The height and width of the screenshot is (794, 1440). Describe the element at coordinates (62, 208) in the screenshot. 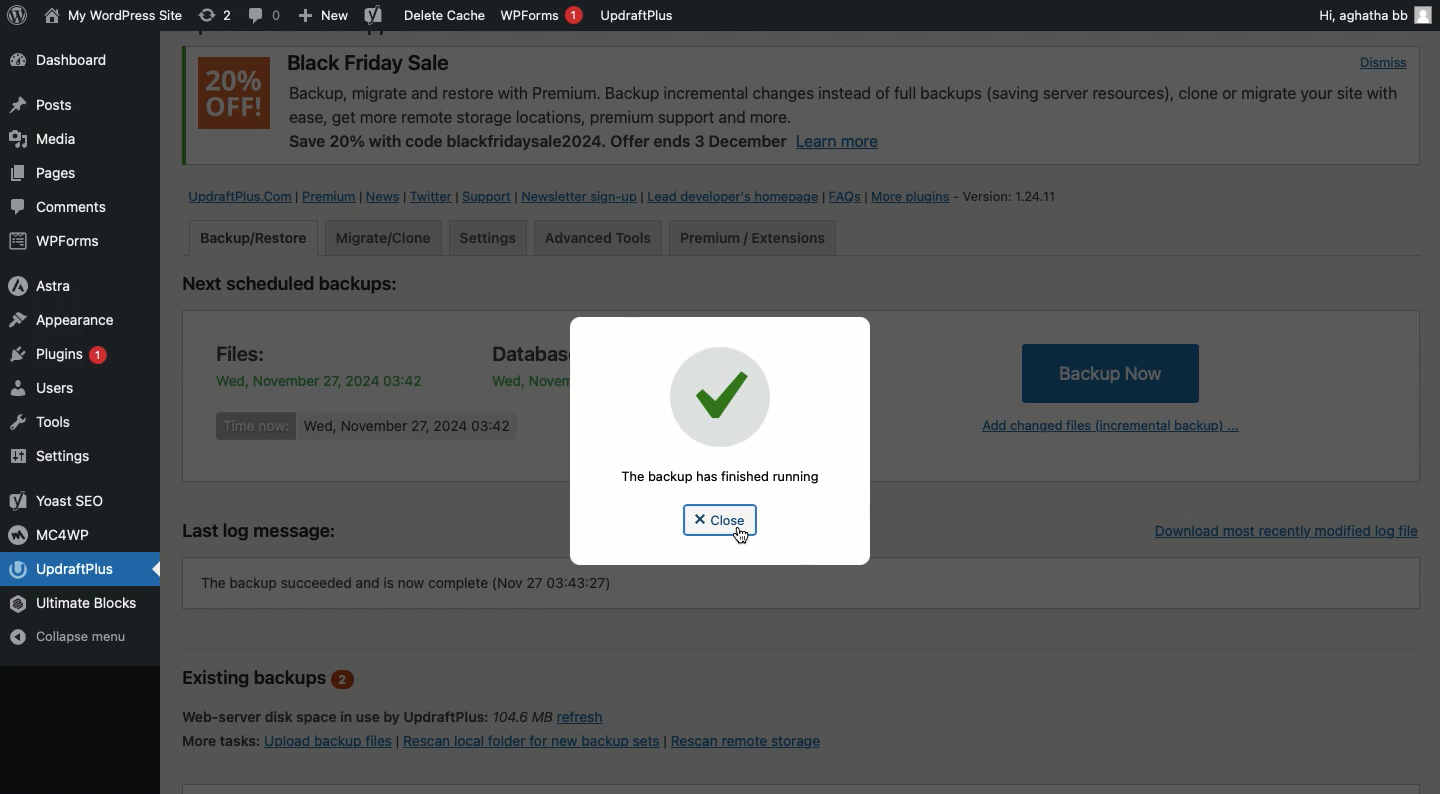

I see `Comments` at that location.